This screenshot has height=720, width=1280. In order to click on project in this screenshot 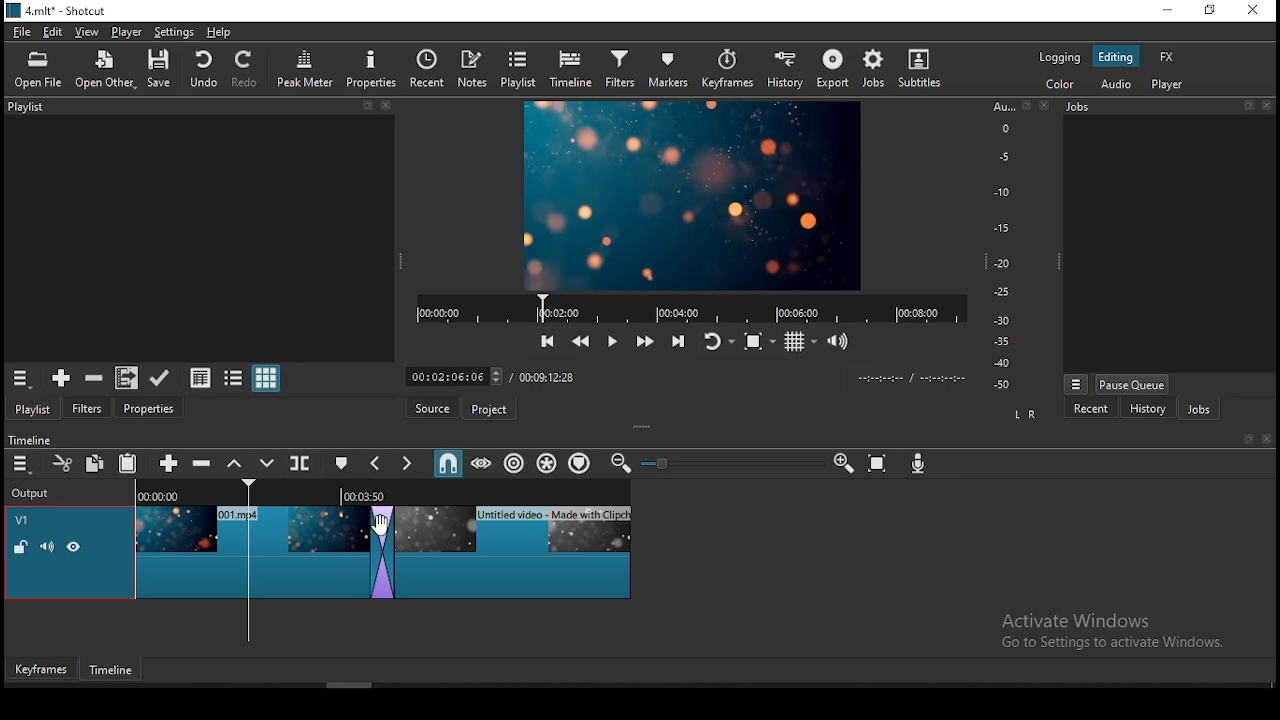, I will do `click(487, 408)`.